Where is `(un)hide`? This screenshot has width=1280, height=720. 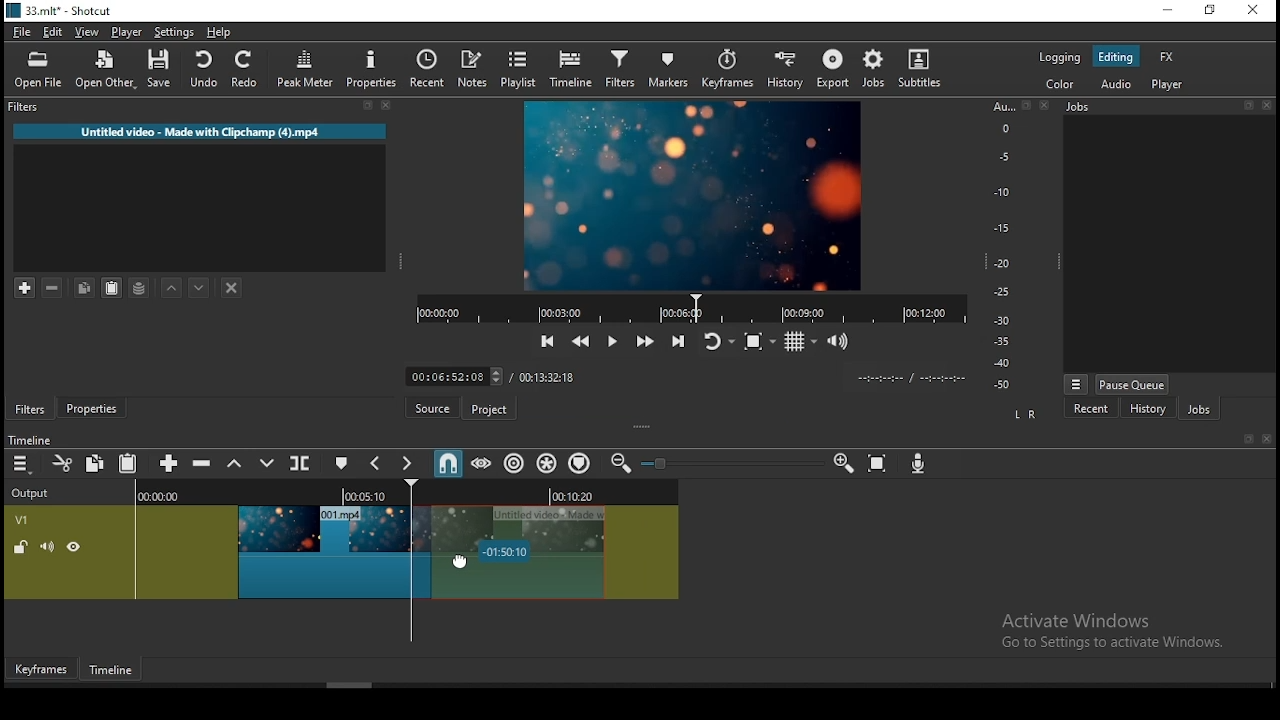 (un)hide is located at coordinates (76, 547).